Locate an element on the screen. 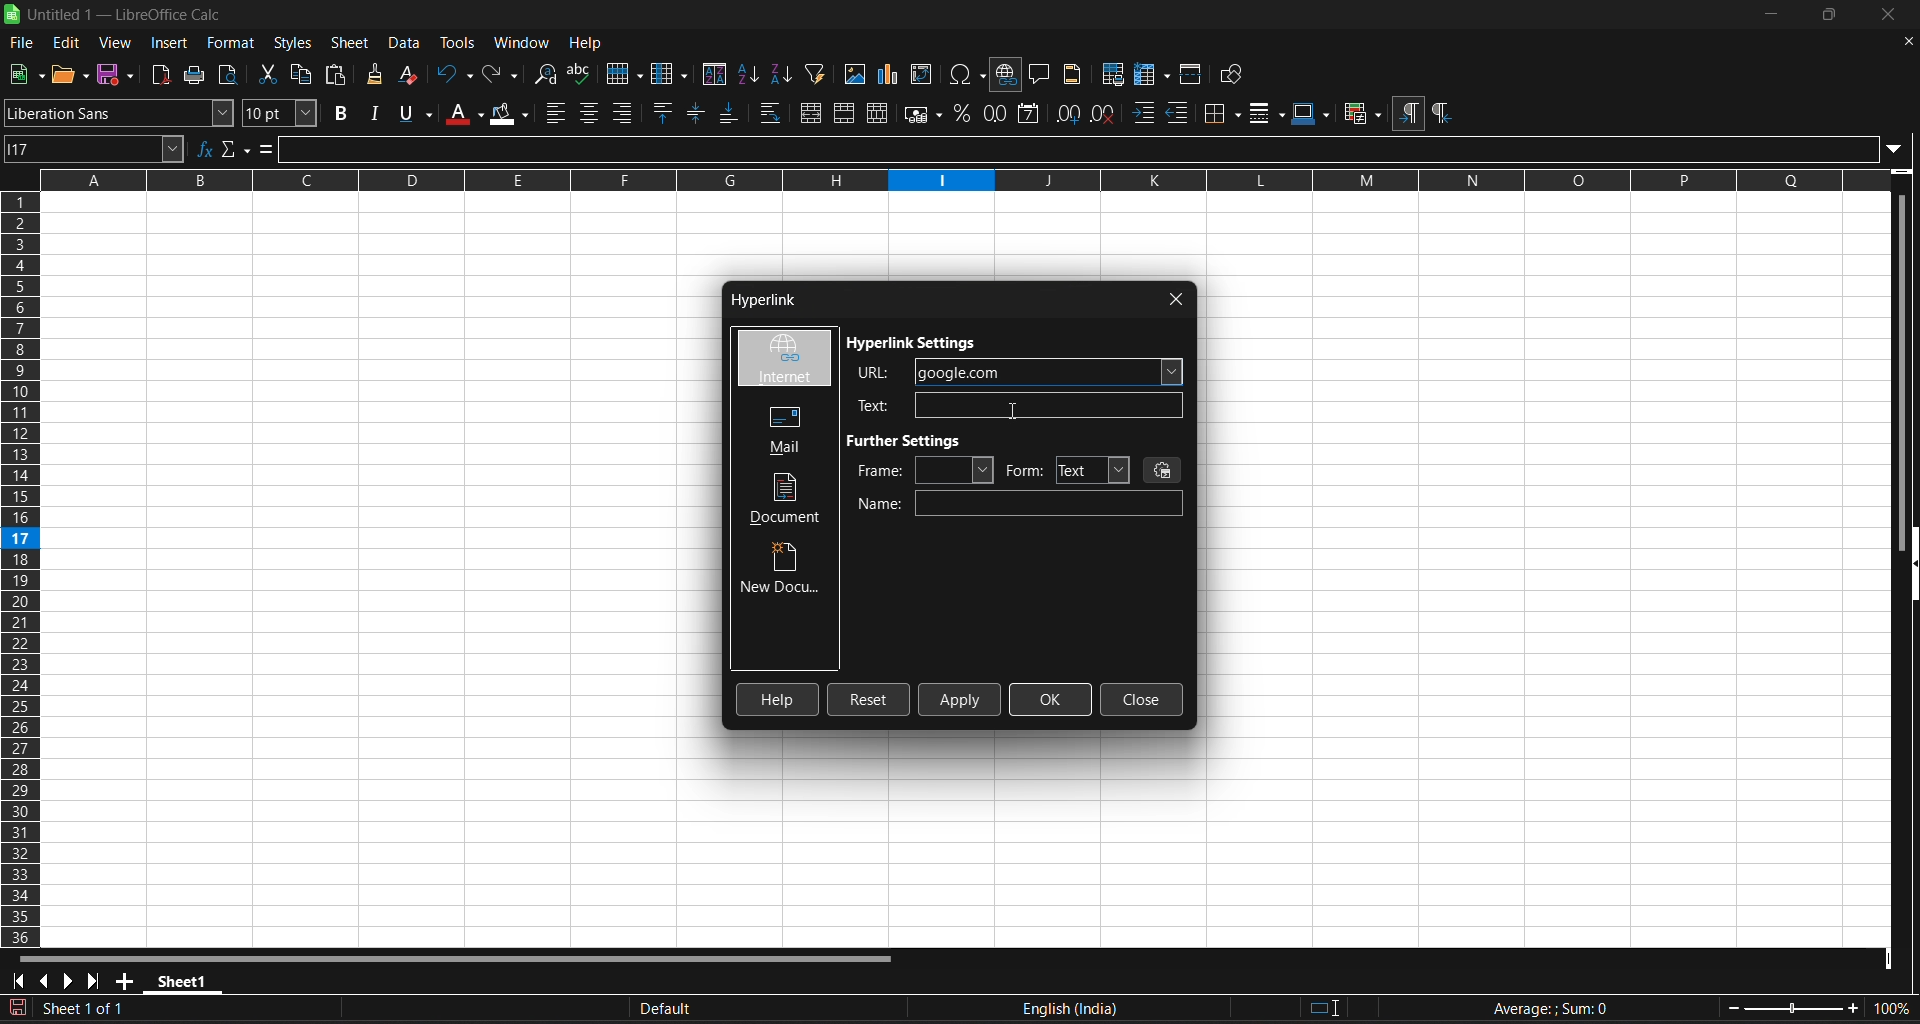 This screenshot has height=1024, width=1920. align bottom is located at coordinates (729, 113).